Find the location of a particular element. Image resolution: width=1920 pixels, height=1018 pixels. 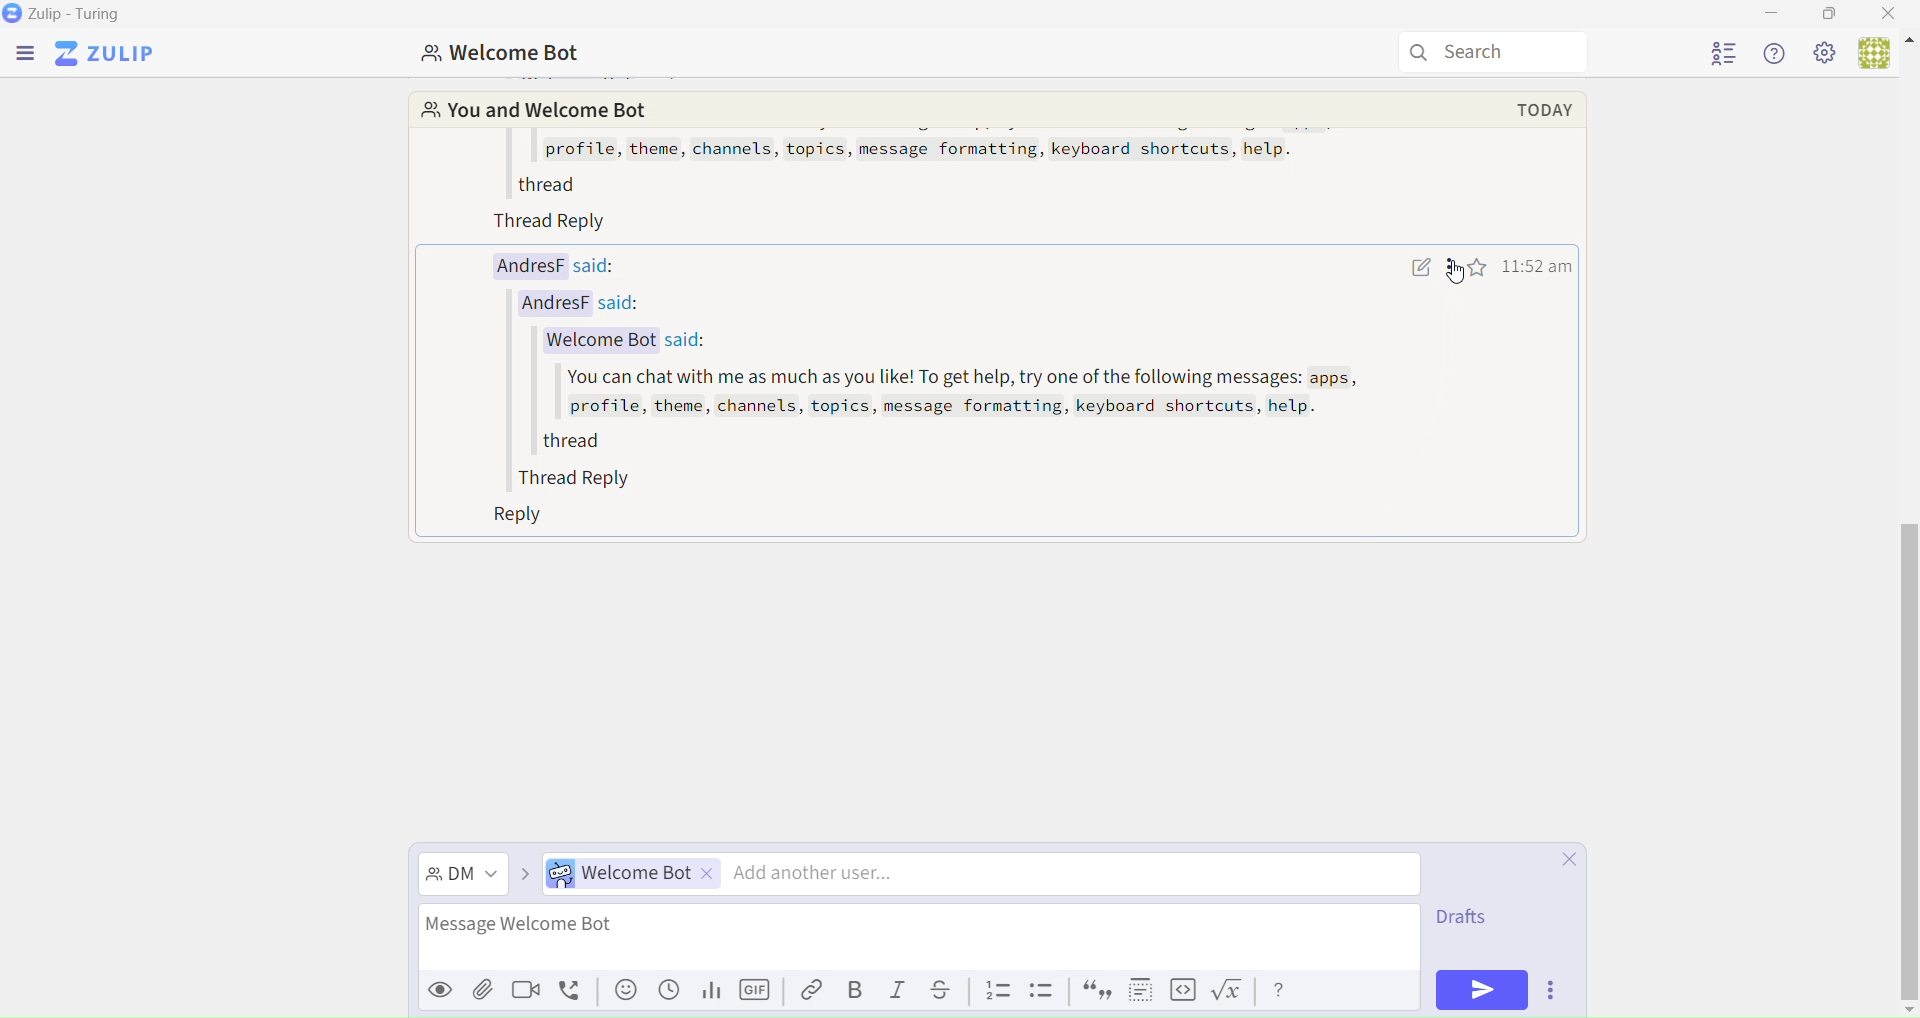

 You and Welcome Bot is located at coordinates (529, 112).